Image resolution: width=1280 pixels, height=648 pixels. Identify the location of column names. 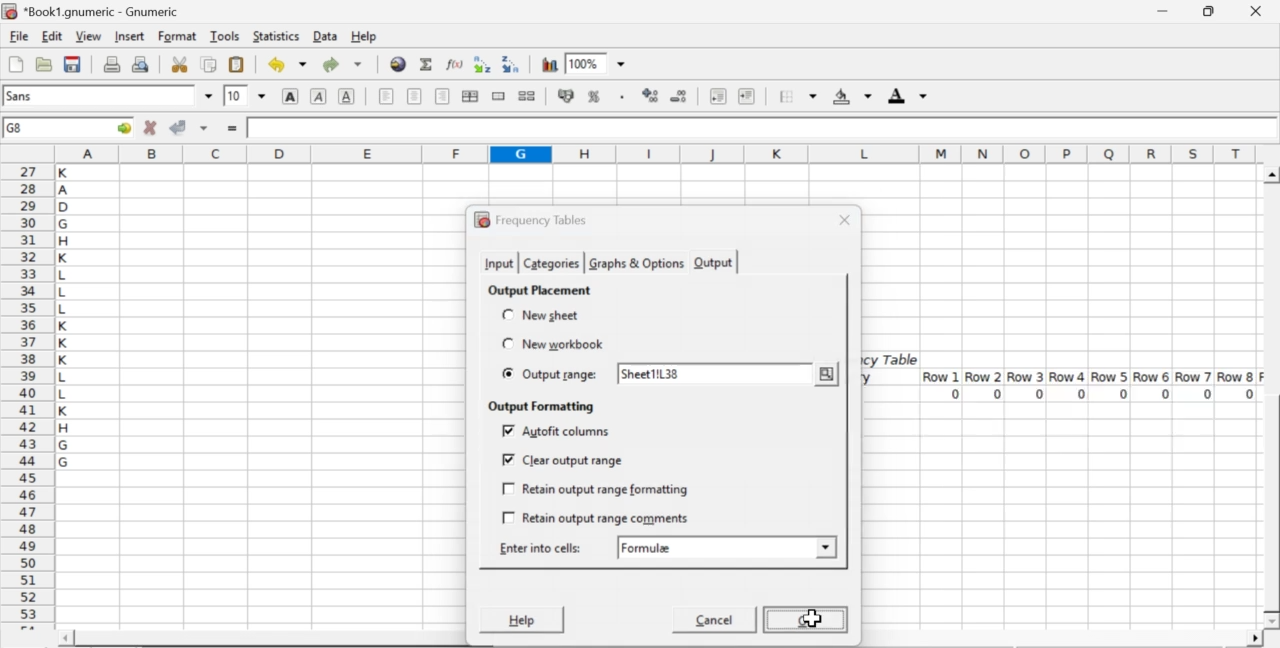
(653, 153).